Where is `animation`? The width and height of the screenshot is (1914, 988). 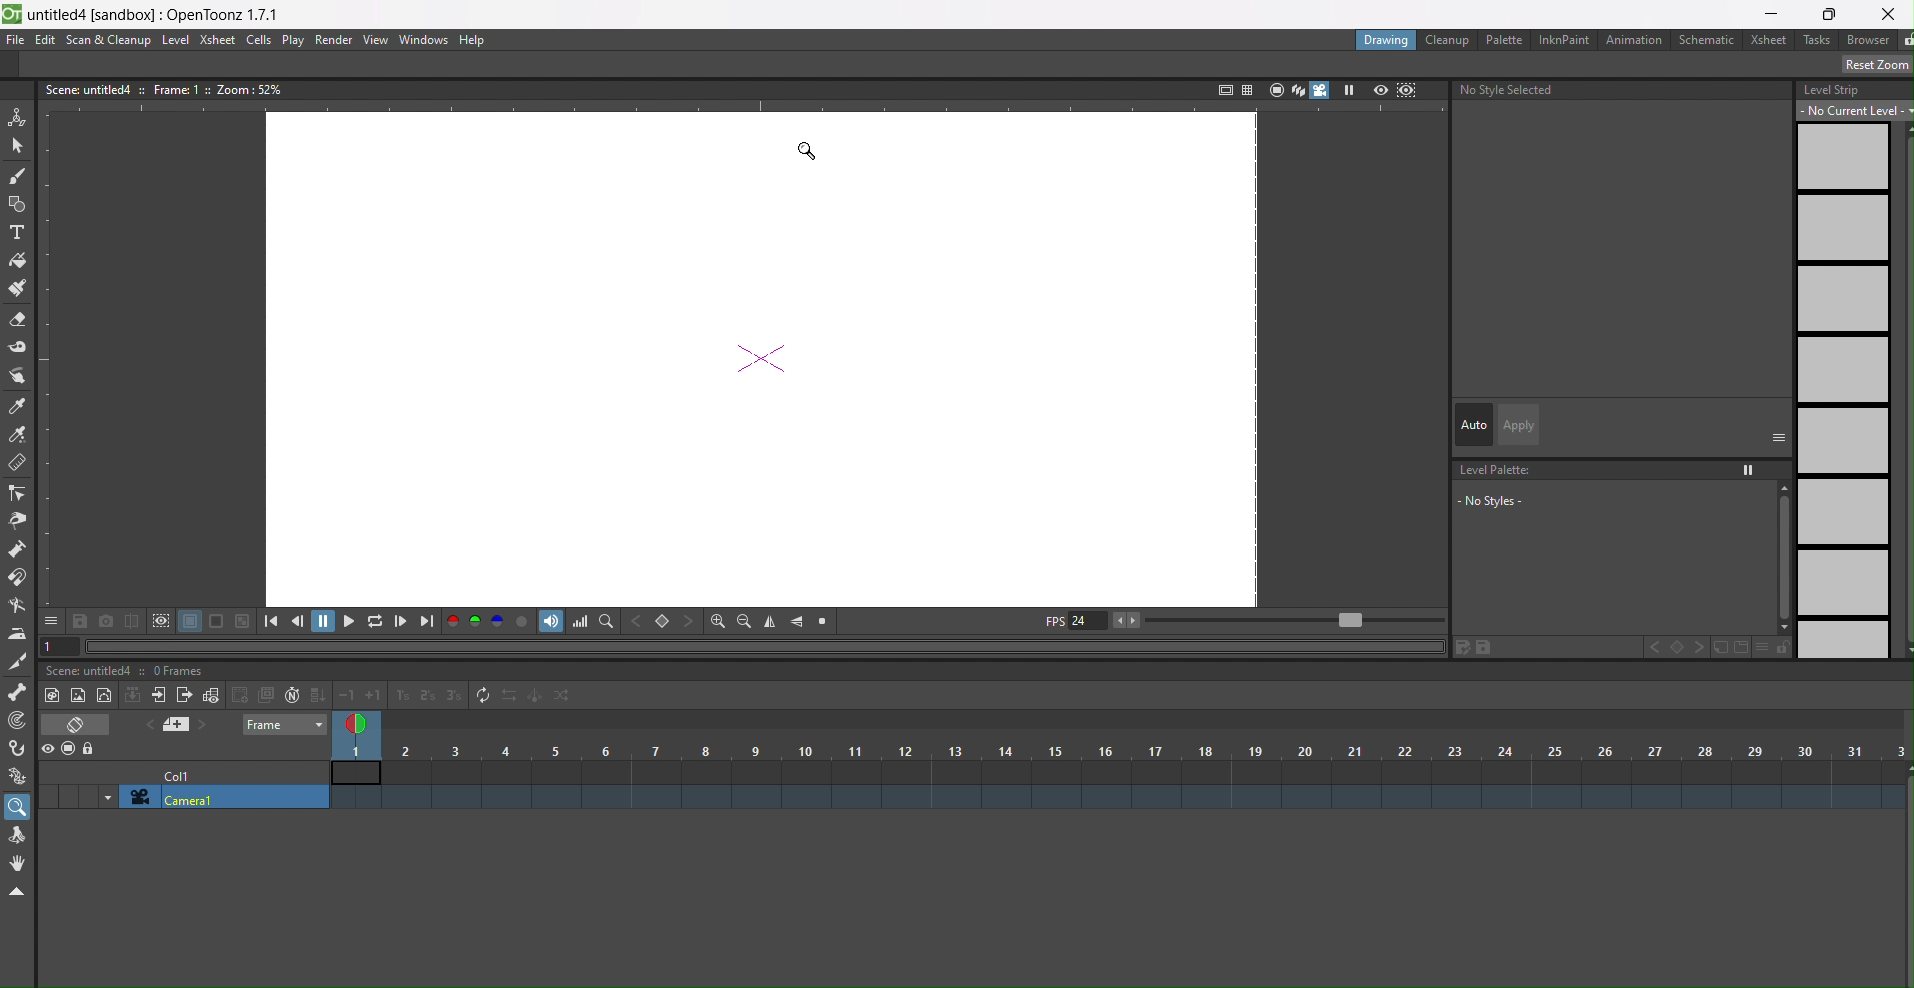 animation is located at coordinates (1635, 39).